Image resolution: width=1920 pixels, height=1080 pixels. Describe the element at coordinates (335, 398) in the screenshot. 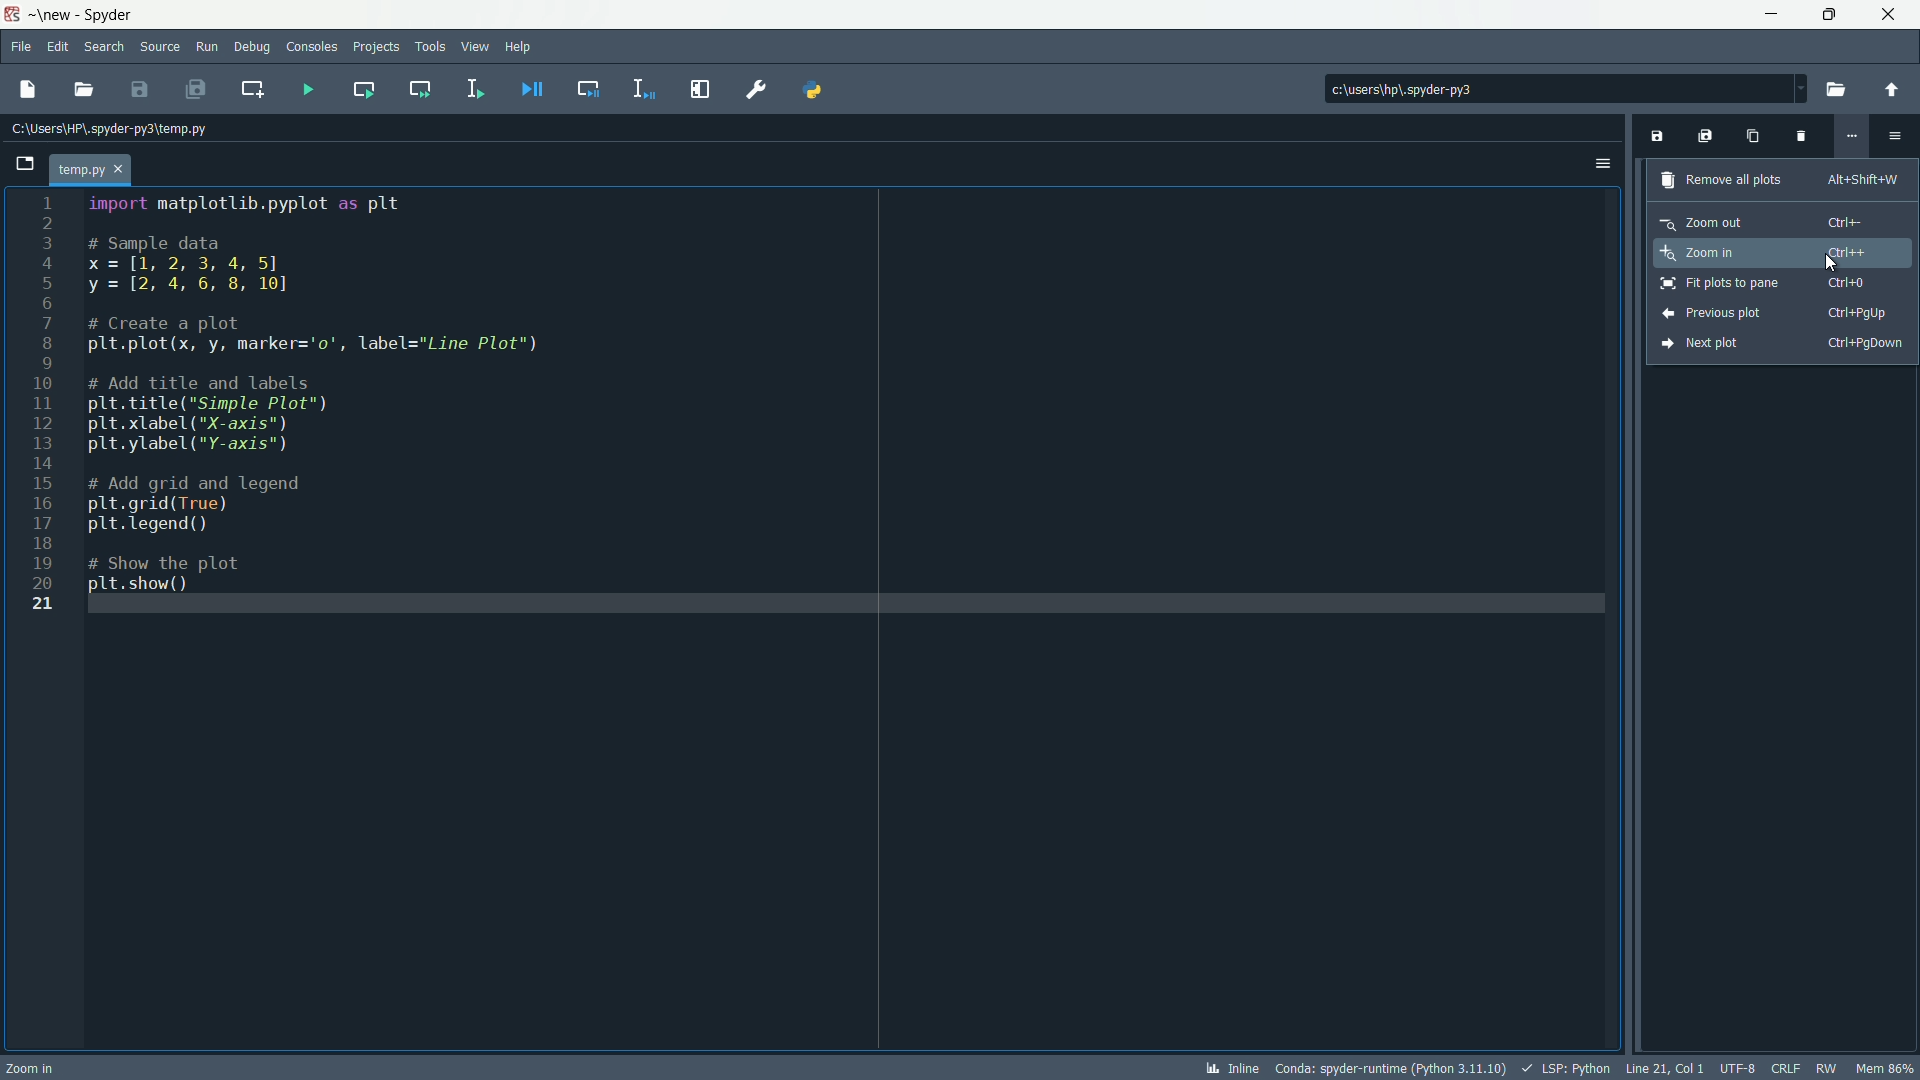

I see `import matplotlib.pyplot as plt
# Sample data

x=1[1, 2, 3, 4, 5]

y=12, 4, 6, 8, 10]

# Create a plot

plt.plot(x, y, marker='o', label="Line Plot")
# Add title and labels
plt.title("Simple Plot")
plt.xlabel ("X-axis")

plt.ylabel ("Y-axis")

# Add grid and legend
plt.grid(True)

plt.legend()

# Show the plot

plt. show()` at that location.